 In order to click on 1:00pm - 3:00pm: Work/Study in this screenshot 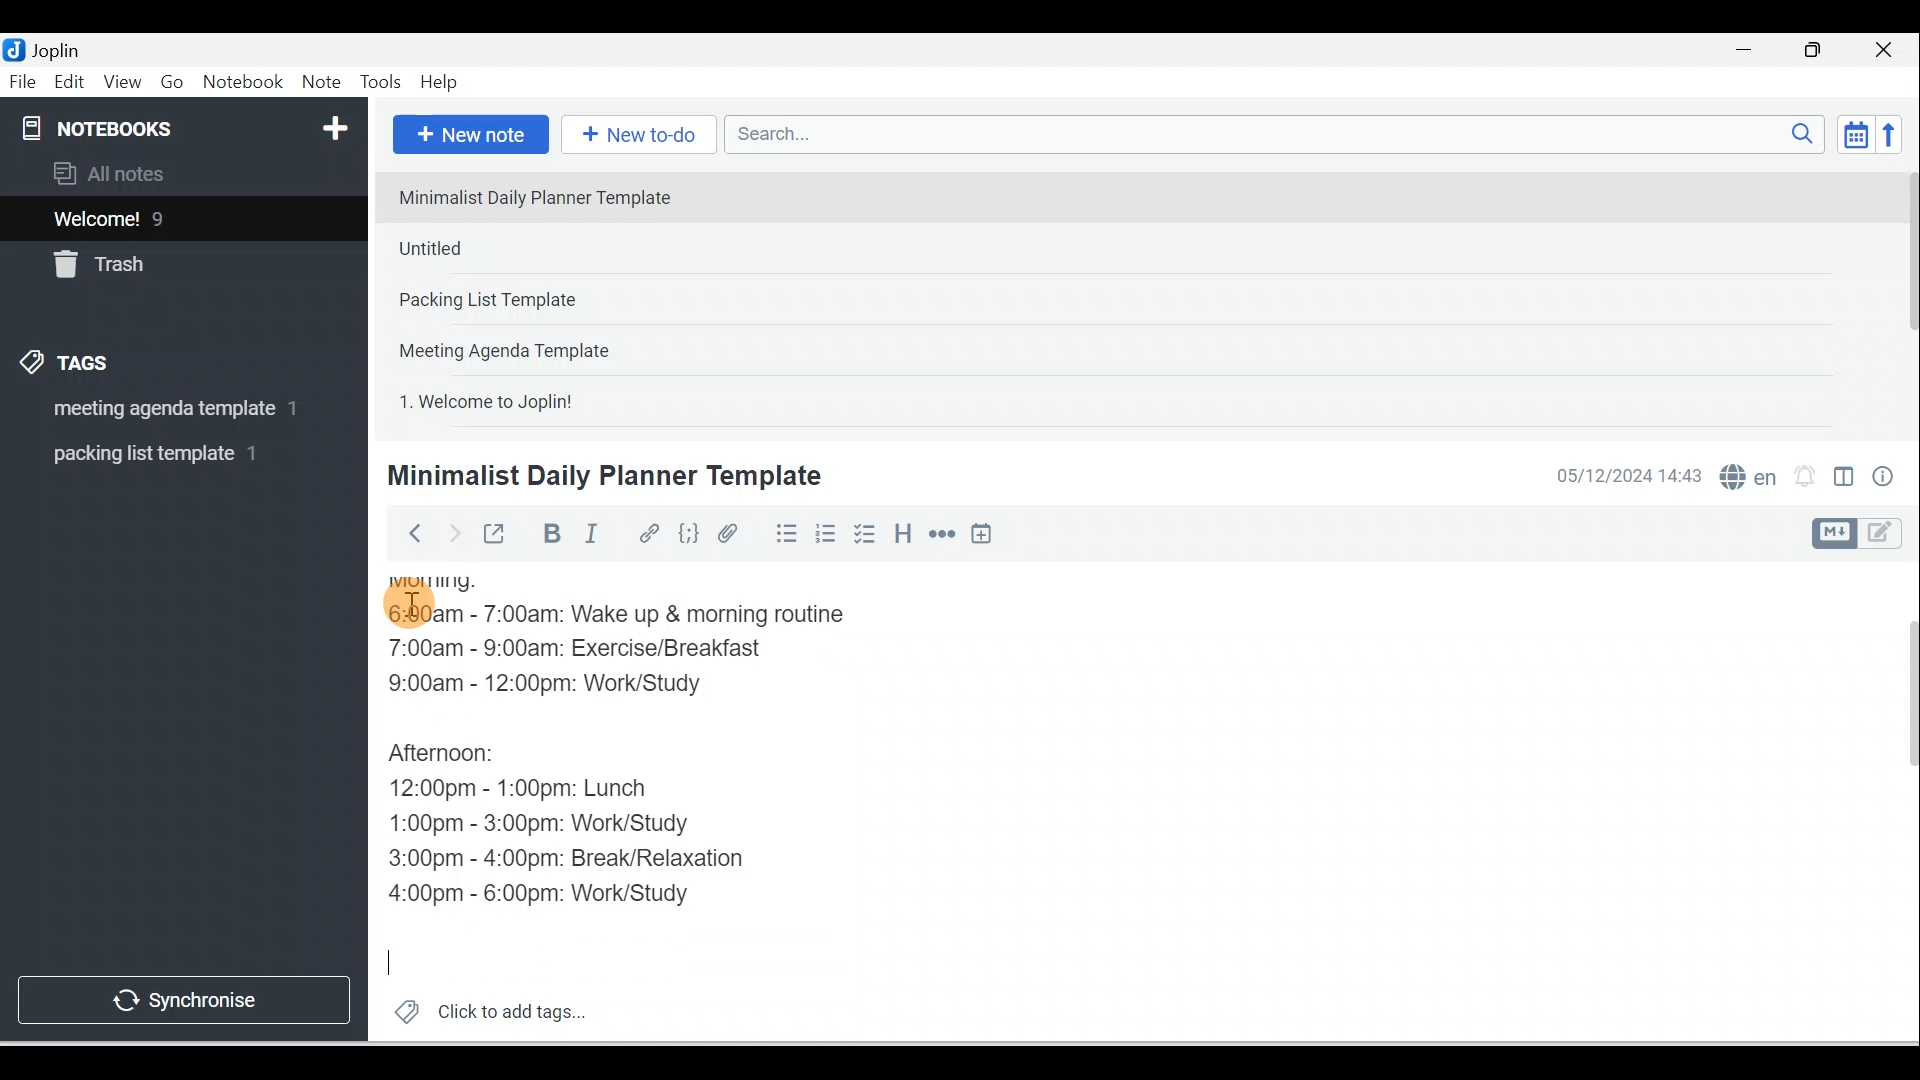, I will do `click(539, 822)`.